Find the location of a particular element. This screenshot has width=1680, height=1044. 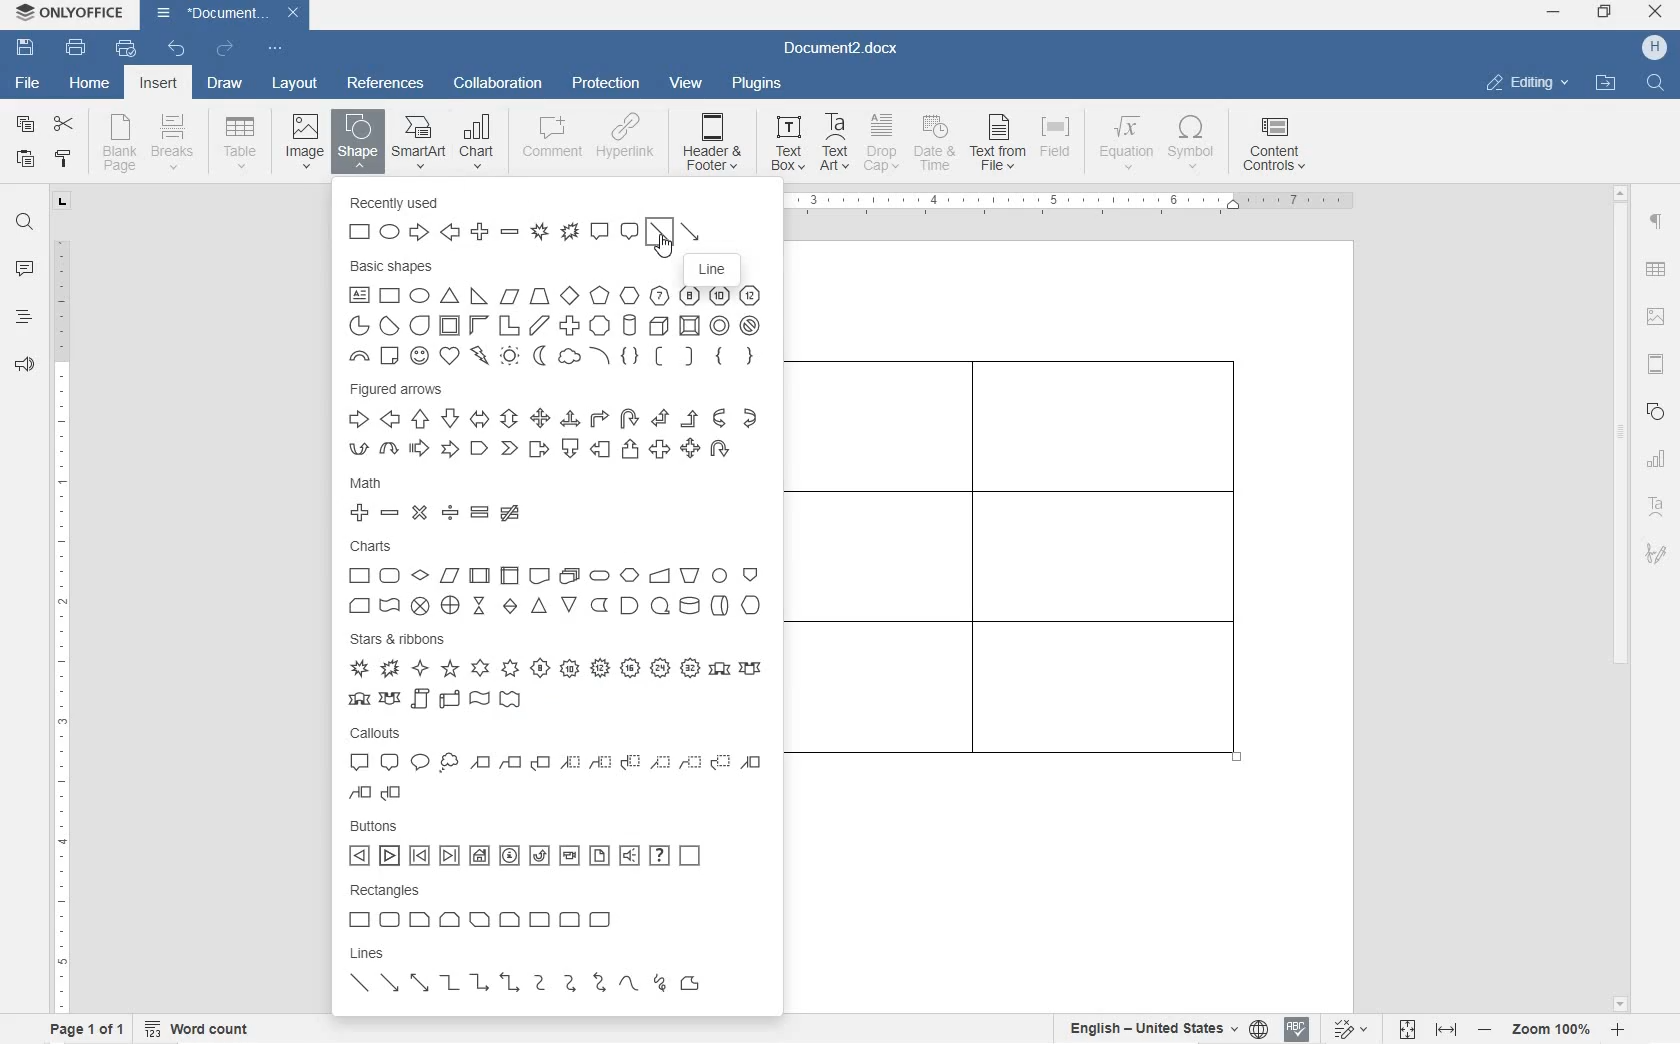

home is located at coordinates (91, 84).